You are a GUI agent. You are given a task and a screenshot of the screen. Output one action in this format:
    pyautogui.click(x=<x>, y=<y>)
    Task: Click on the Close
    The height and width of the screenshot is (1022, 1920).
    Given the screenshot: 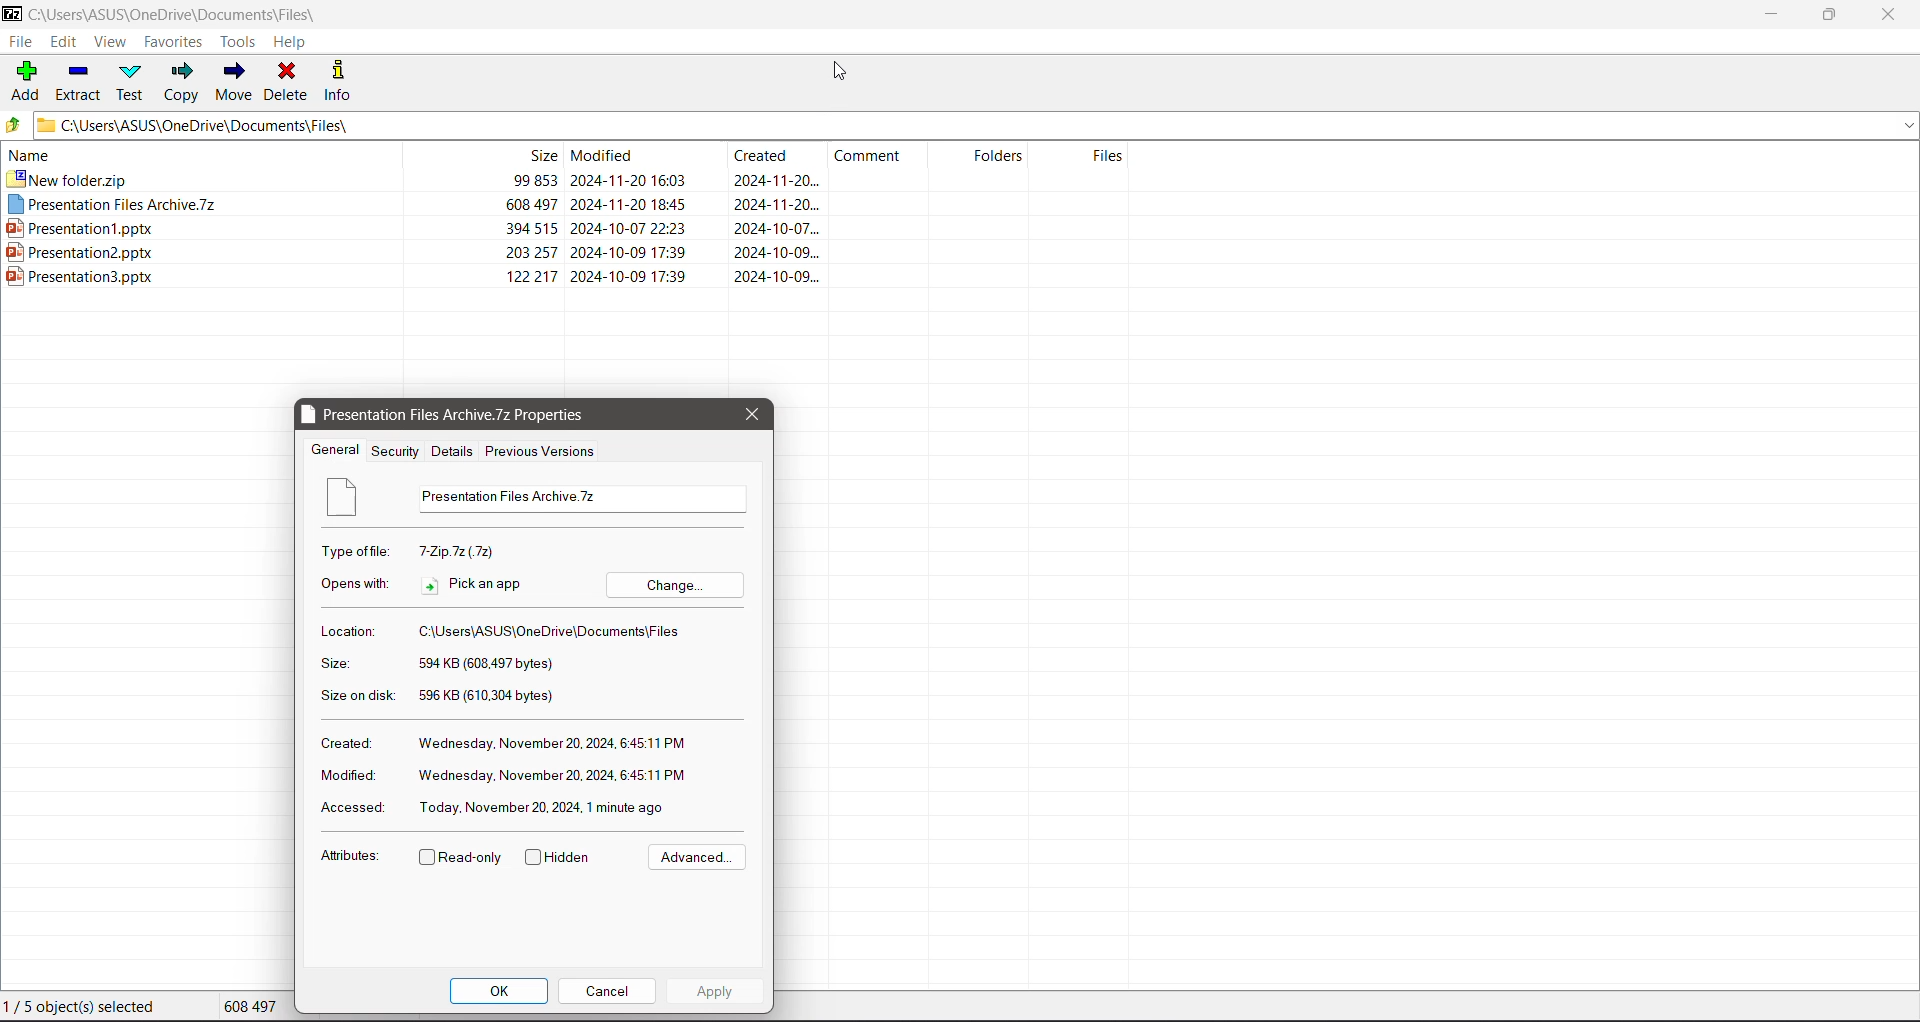 What is the action you would take?
    pyautogui.click(x=1890, y=14)
    